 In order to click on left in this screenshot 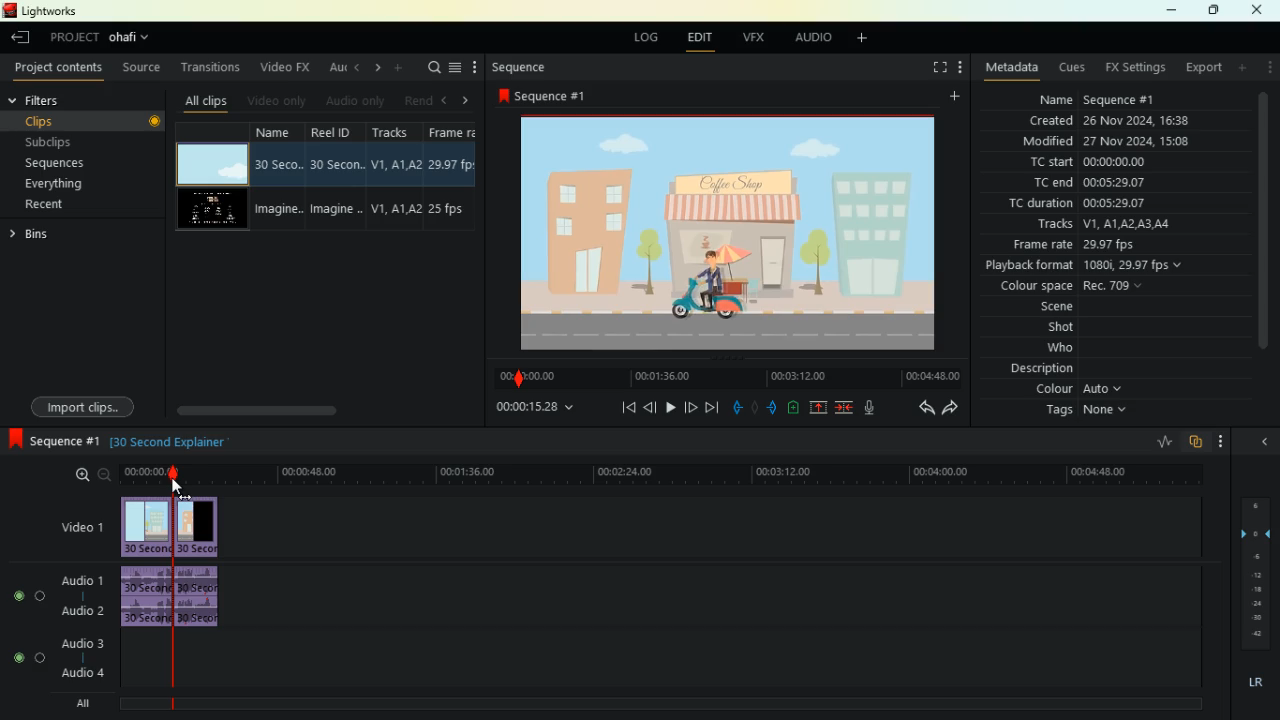, I will do `click(359, 69)`.